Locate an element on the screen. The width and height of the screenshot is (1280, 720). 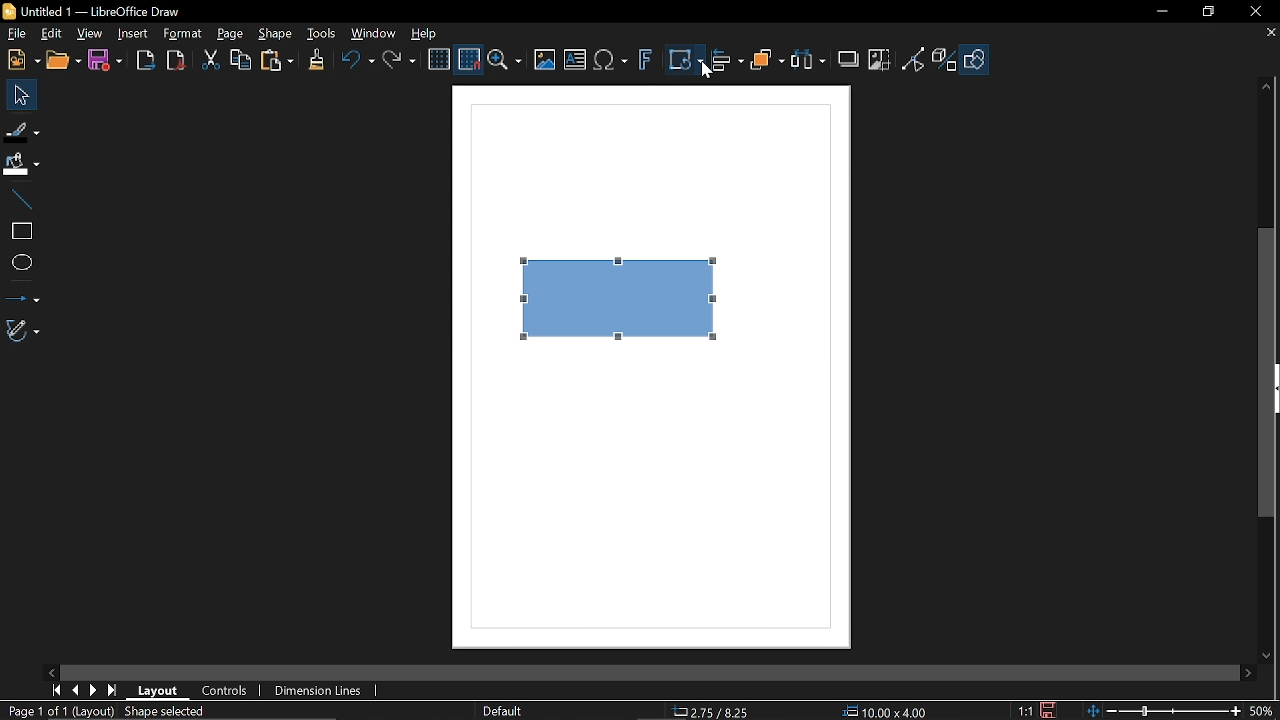
Undo is located at coordinates (355, 63).